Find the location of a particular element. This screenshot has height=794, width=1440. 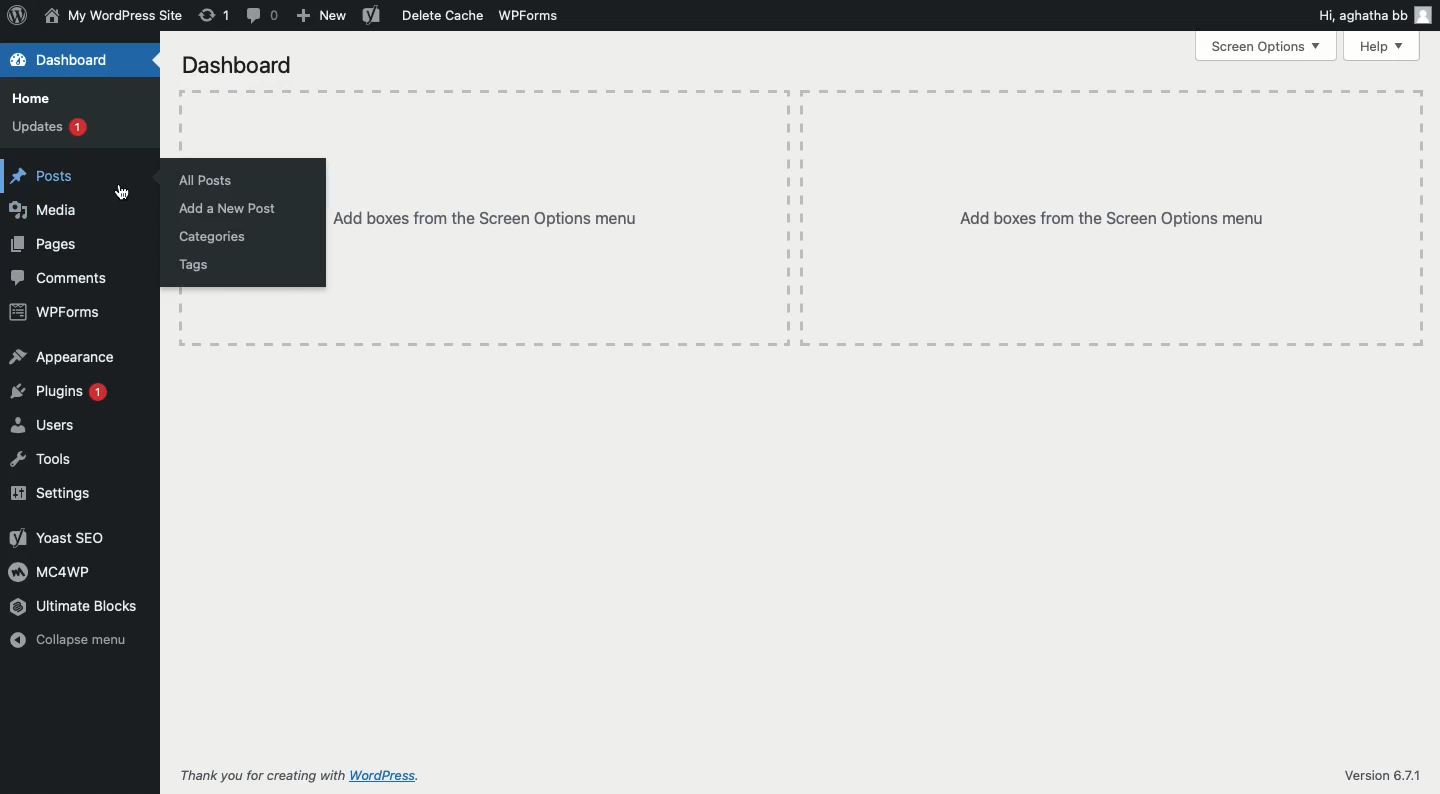

Appearance is located at coordinates (64, 356).